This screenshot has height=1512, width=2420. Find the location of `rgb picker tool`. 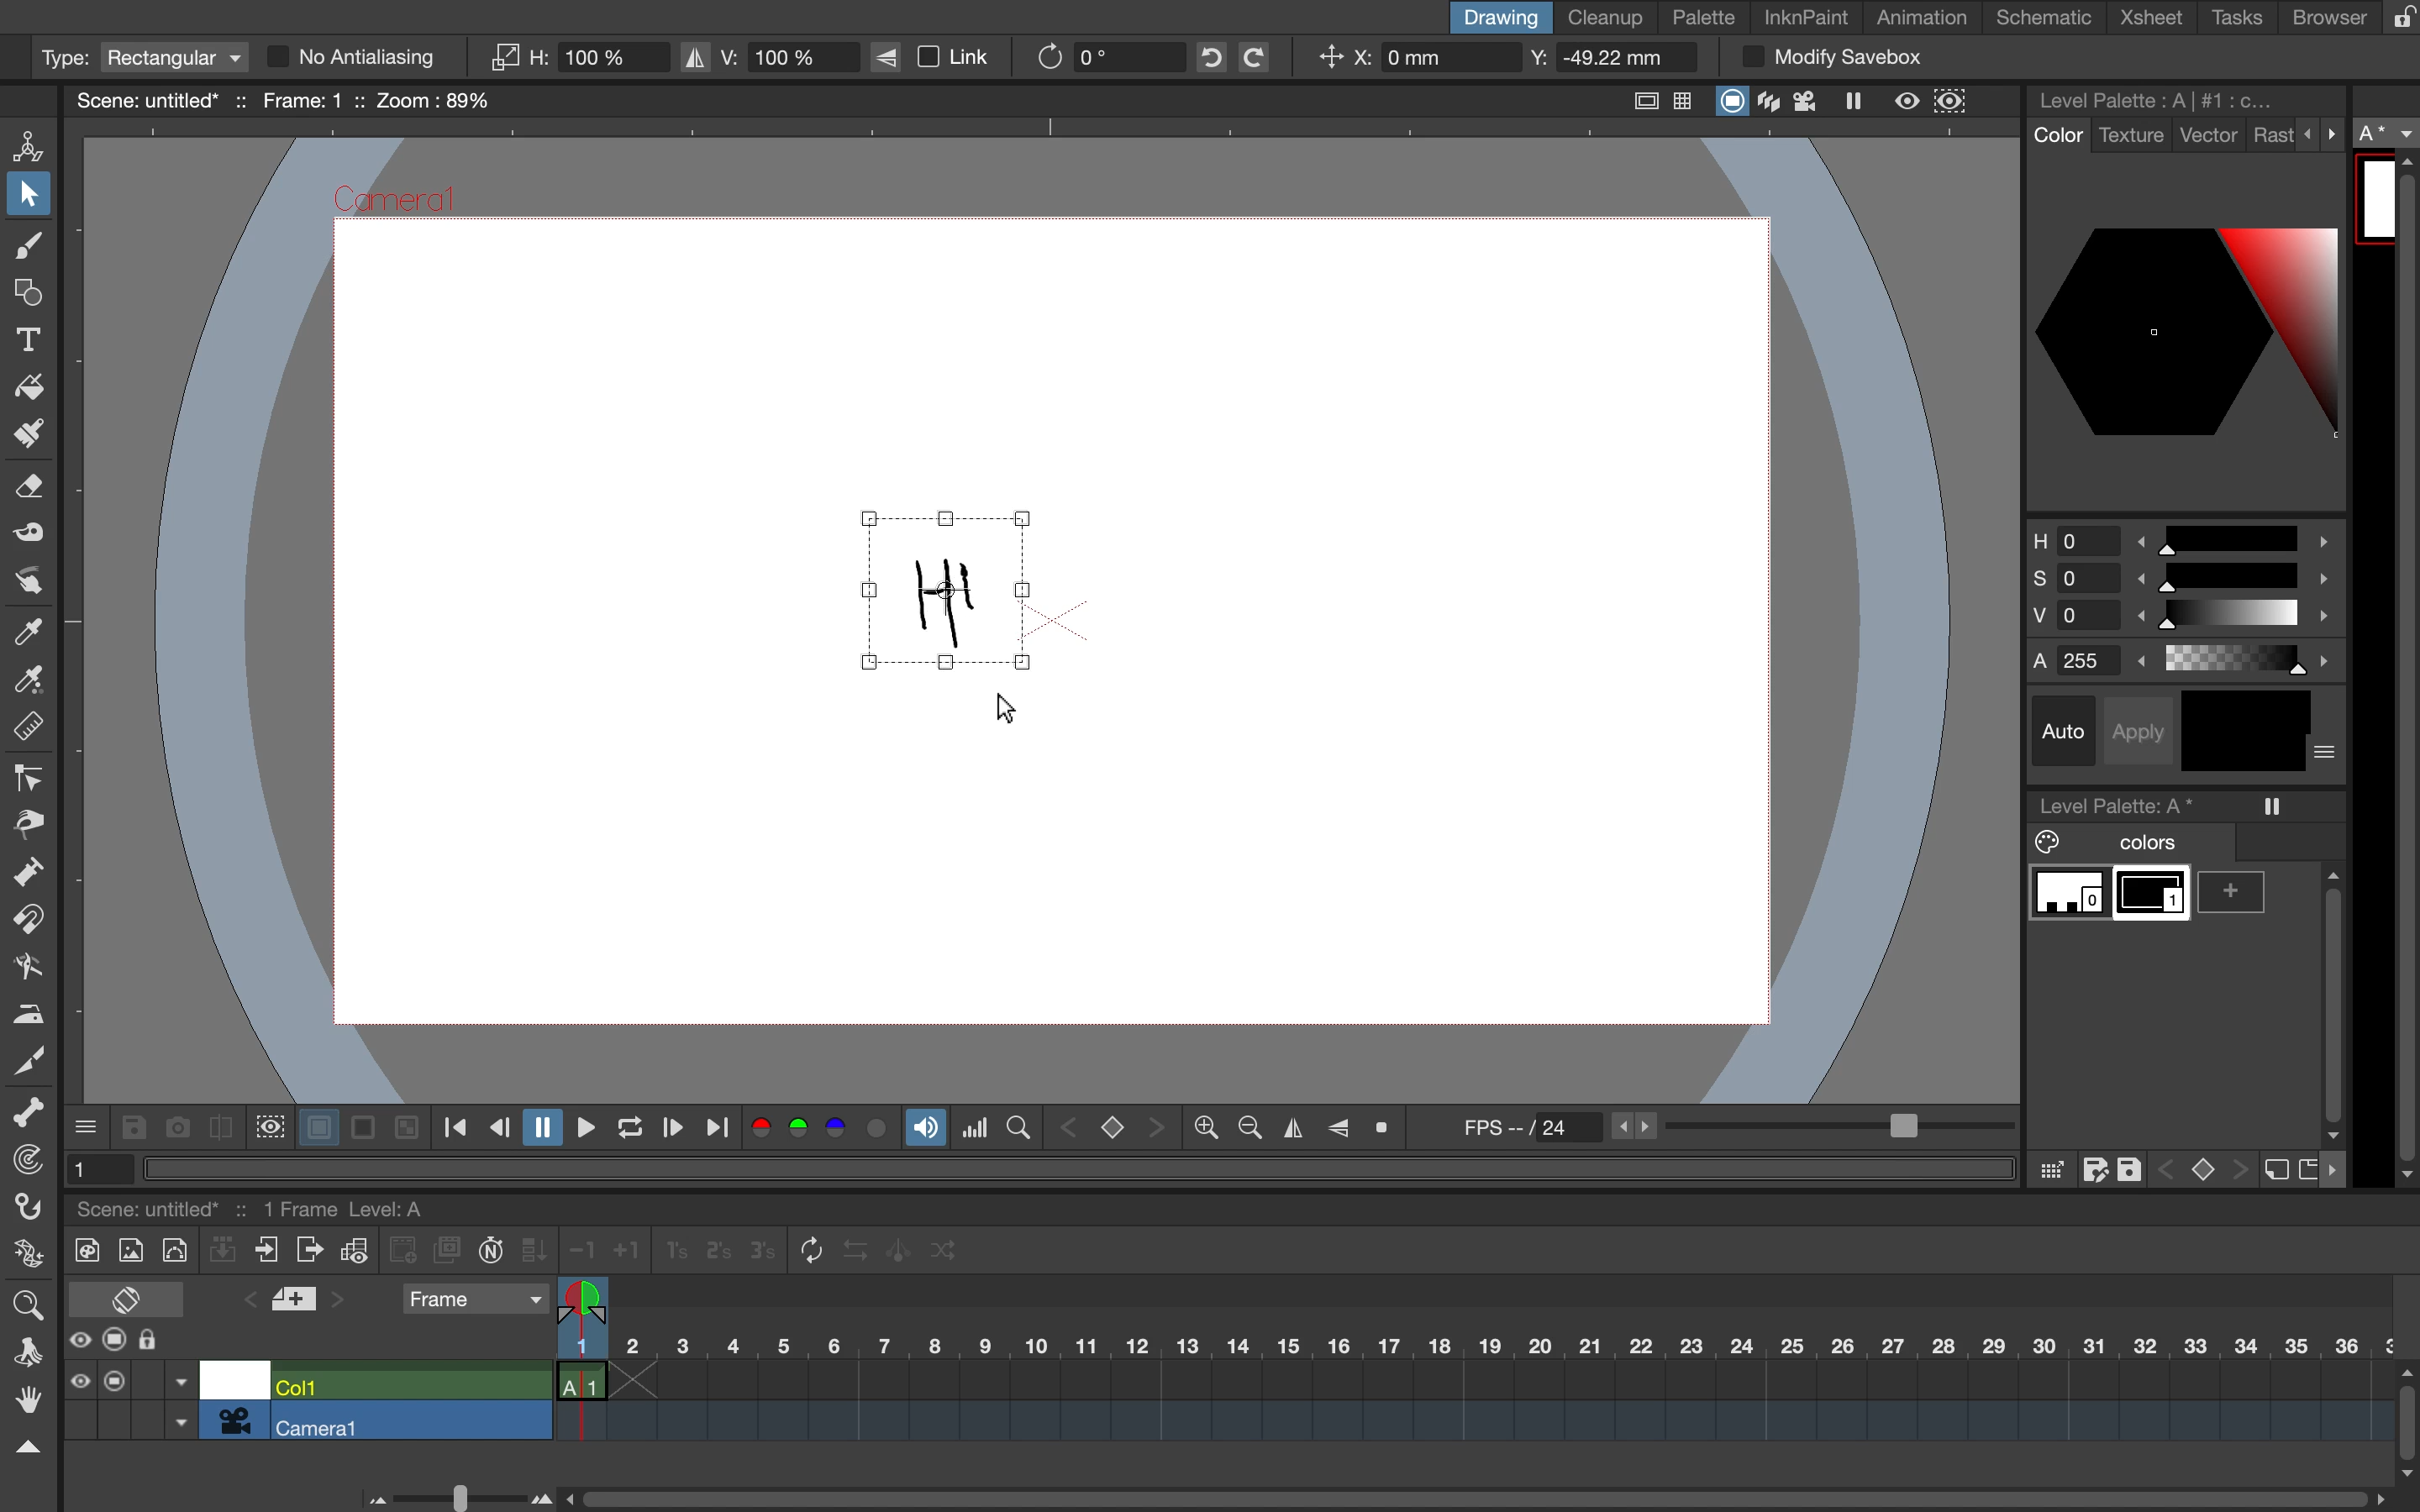

rgb picker tool is located at coordinates (24, 681).